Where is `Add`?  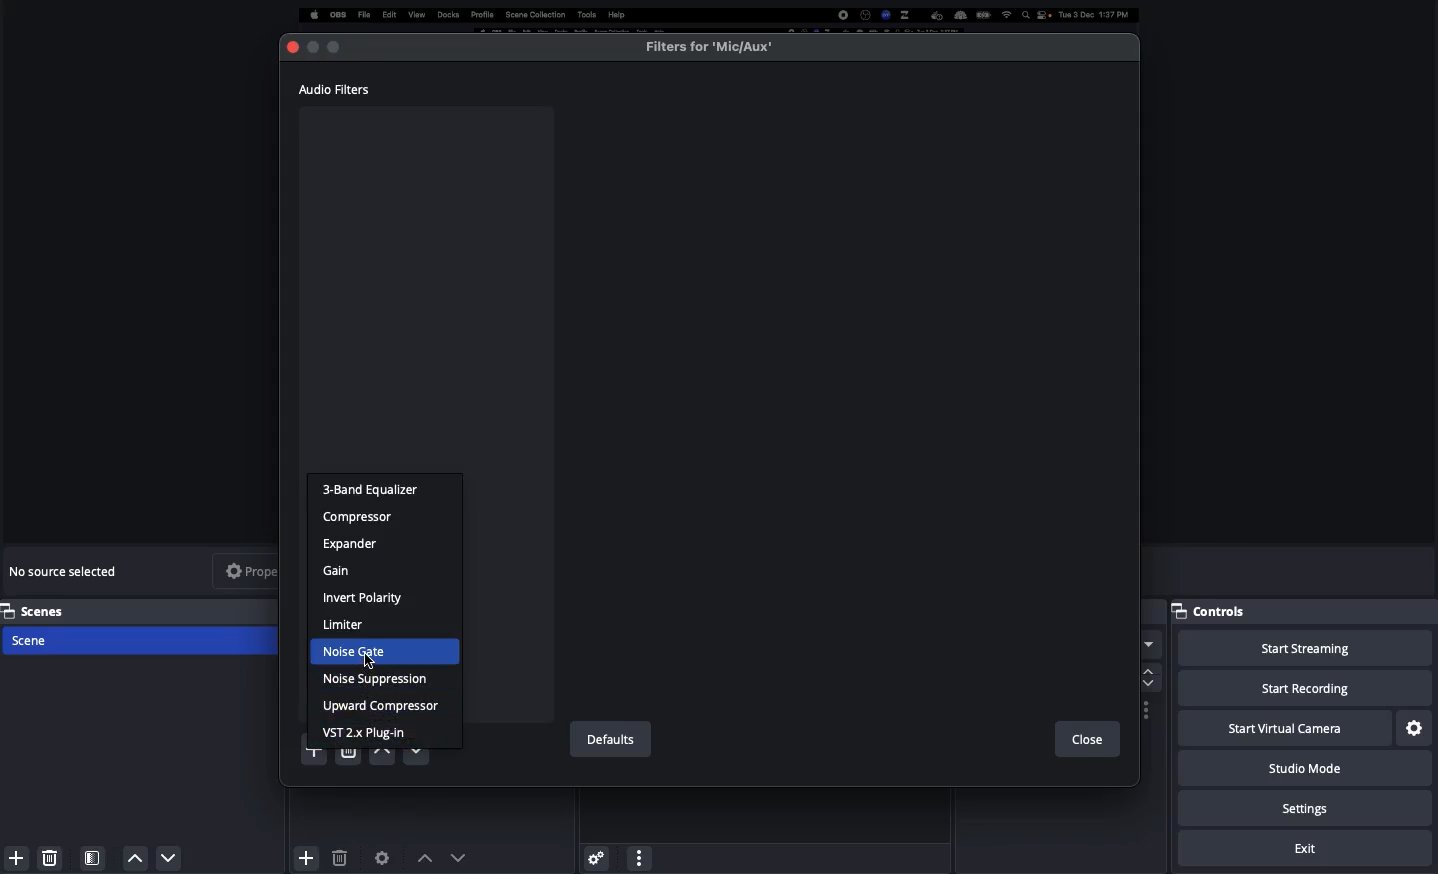 Add is located at coordinates (13, 858).